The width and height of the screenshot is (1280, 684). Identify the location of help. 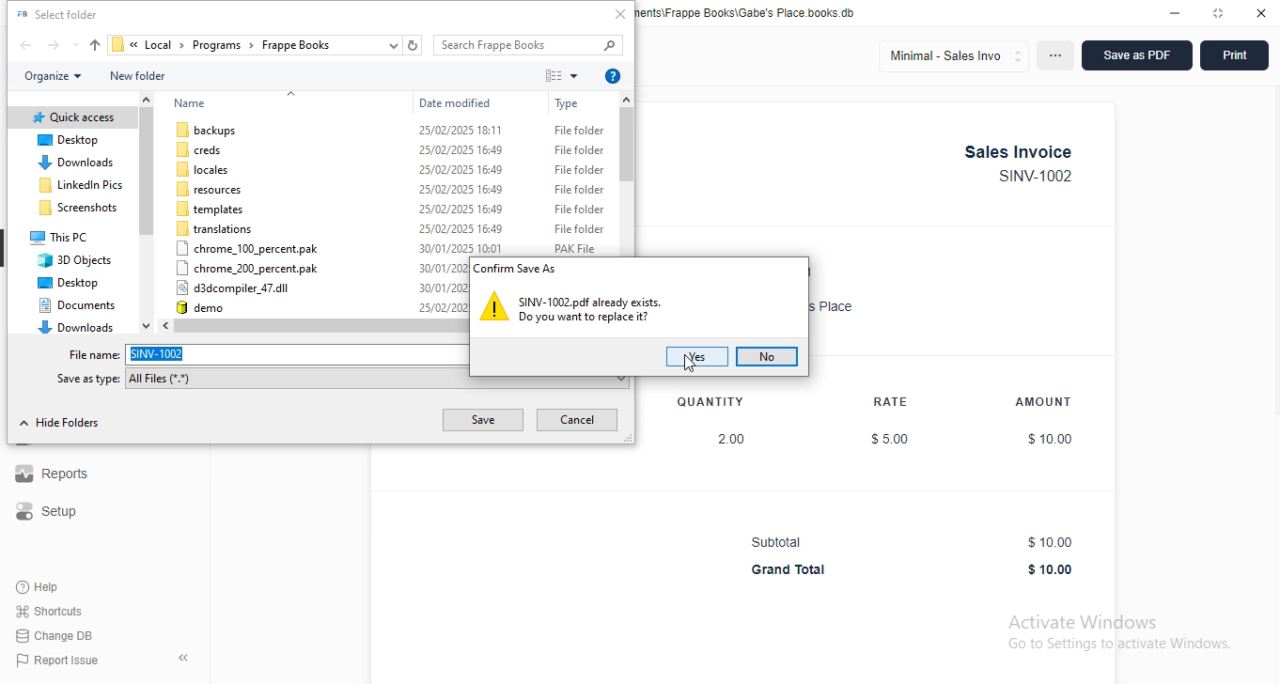
(39, 587).